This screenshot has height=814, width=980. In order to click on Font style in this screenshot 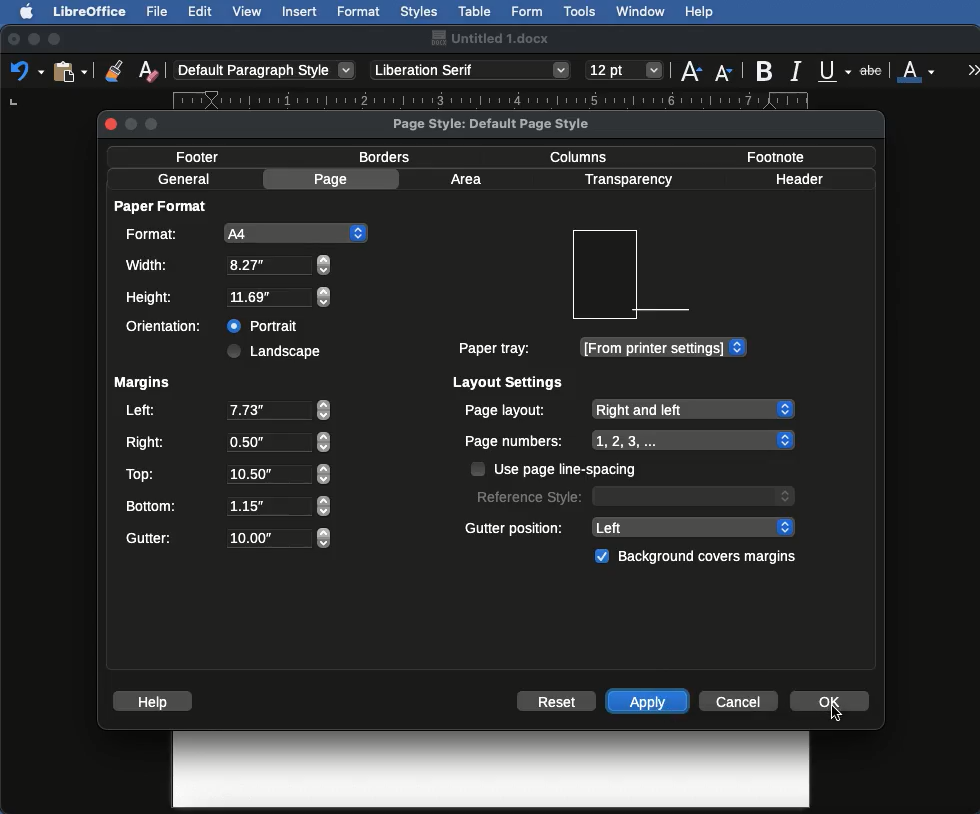, I will do `click(472, 70)`.